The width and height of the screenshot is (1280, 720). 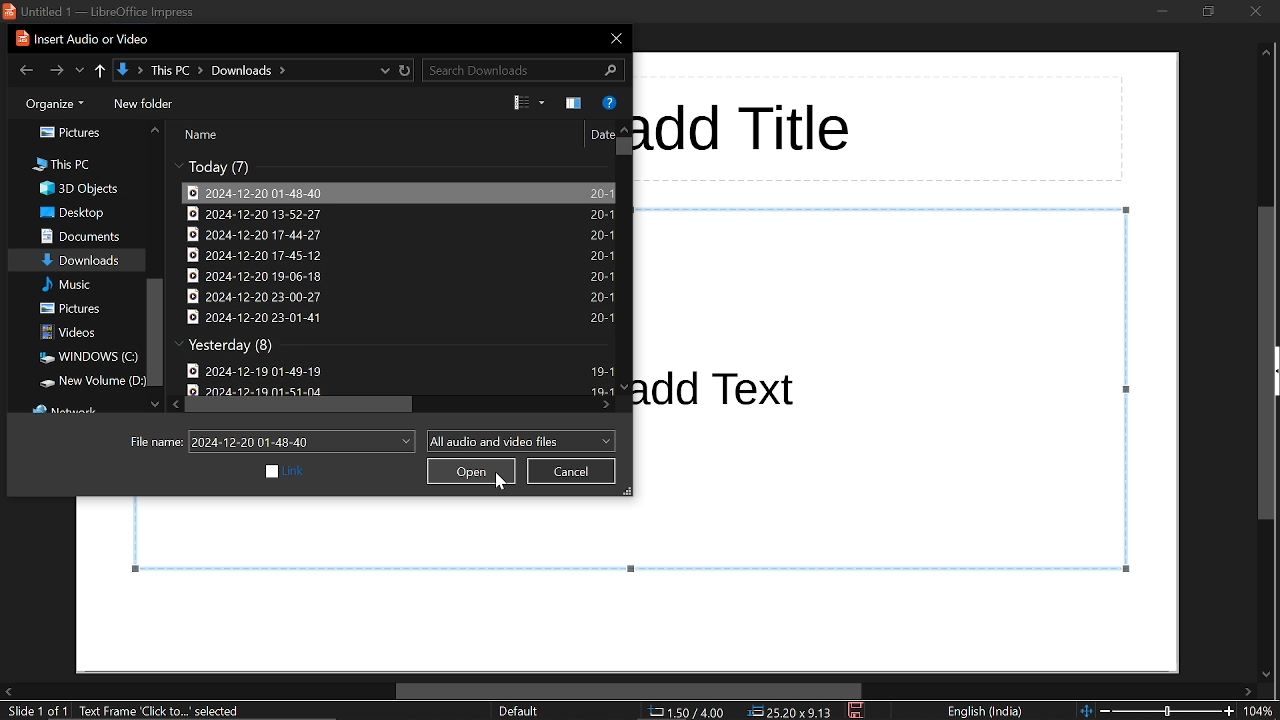 What do you see at coordinates (78, 189) in the screenshot?
I see `3d objects` at bounding box center [78, 189].